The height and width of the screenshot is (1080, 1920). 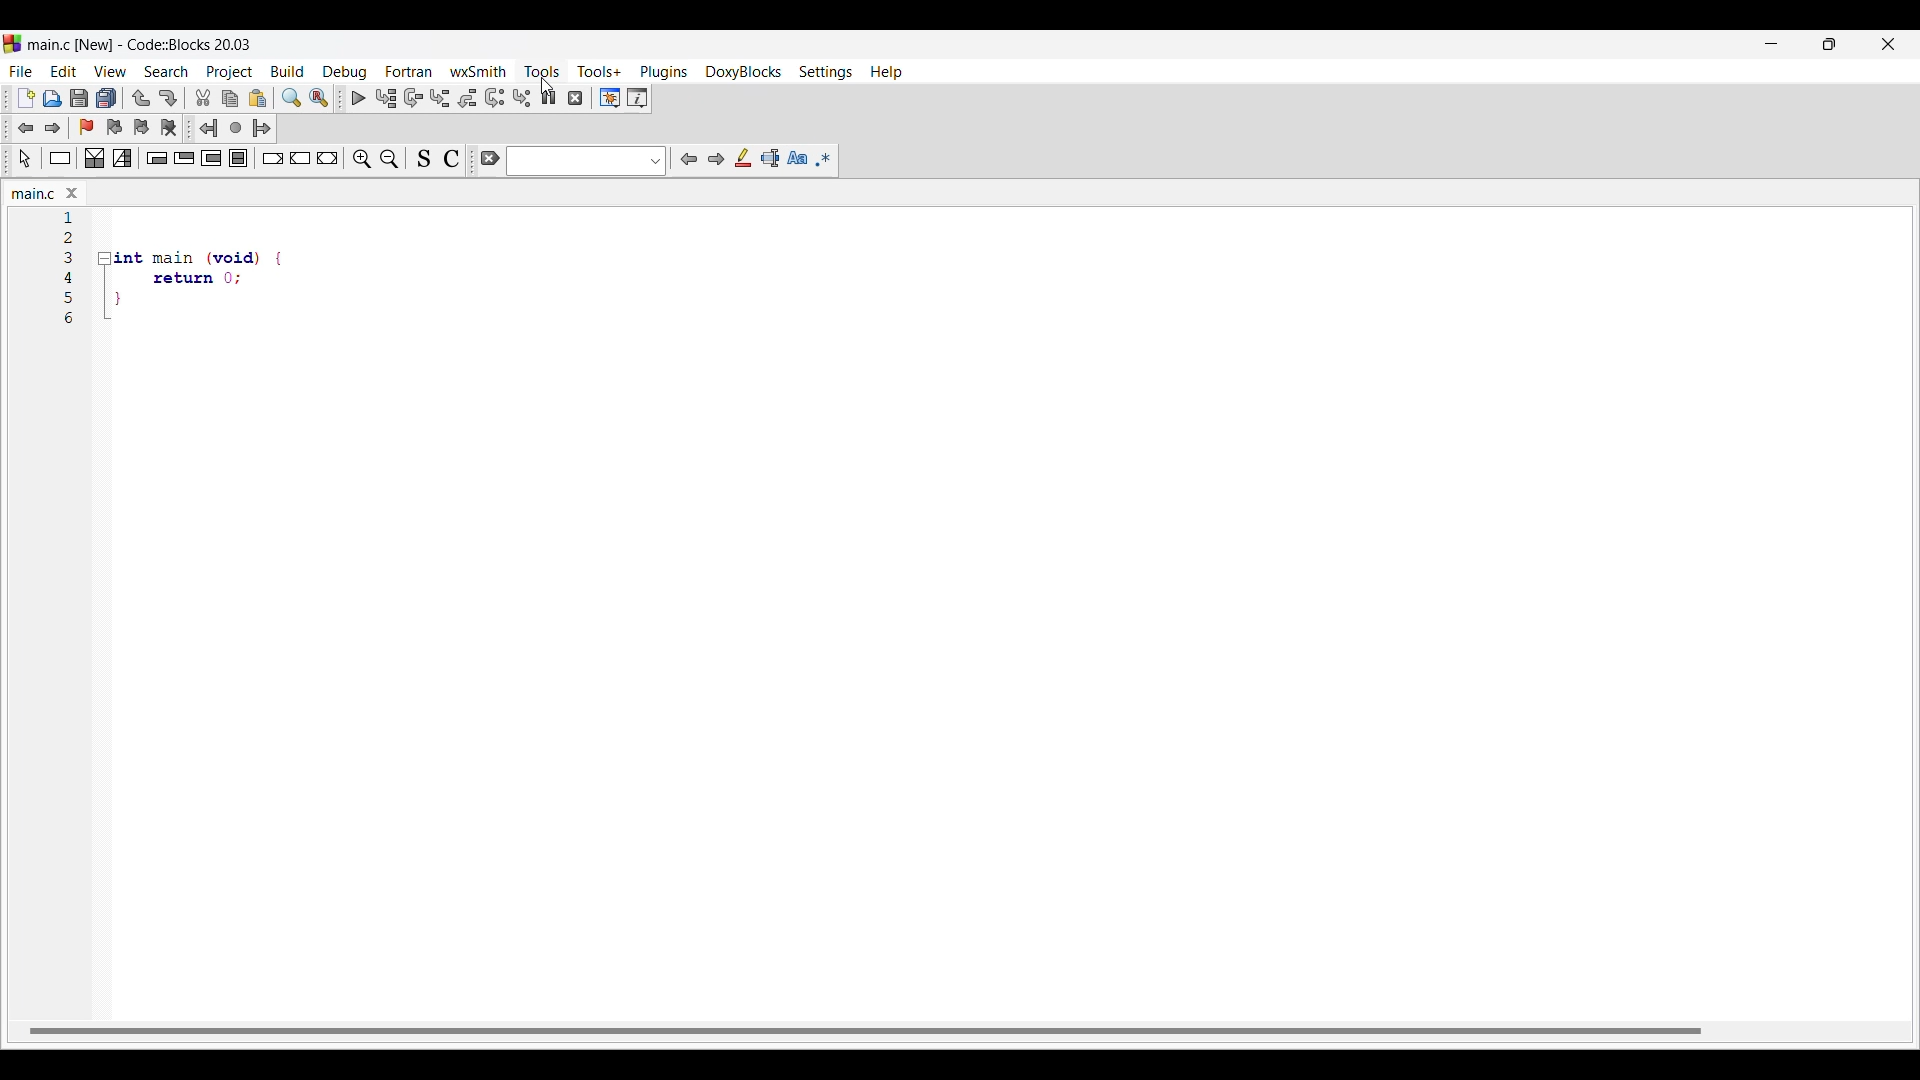 What do you see at coordinates (865, 1031) in the screenshot?
I see `Horizontal slide bar` at bounding box center [865, 1031].